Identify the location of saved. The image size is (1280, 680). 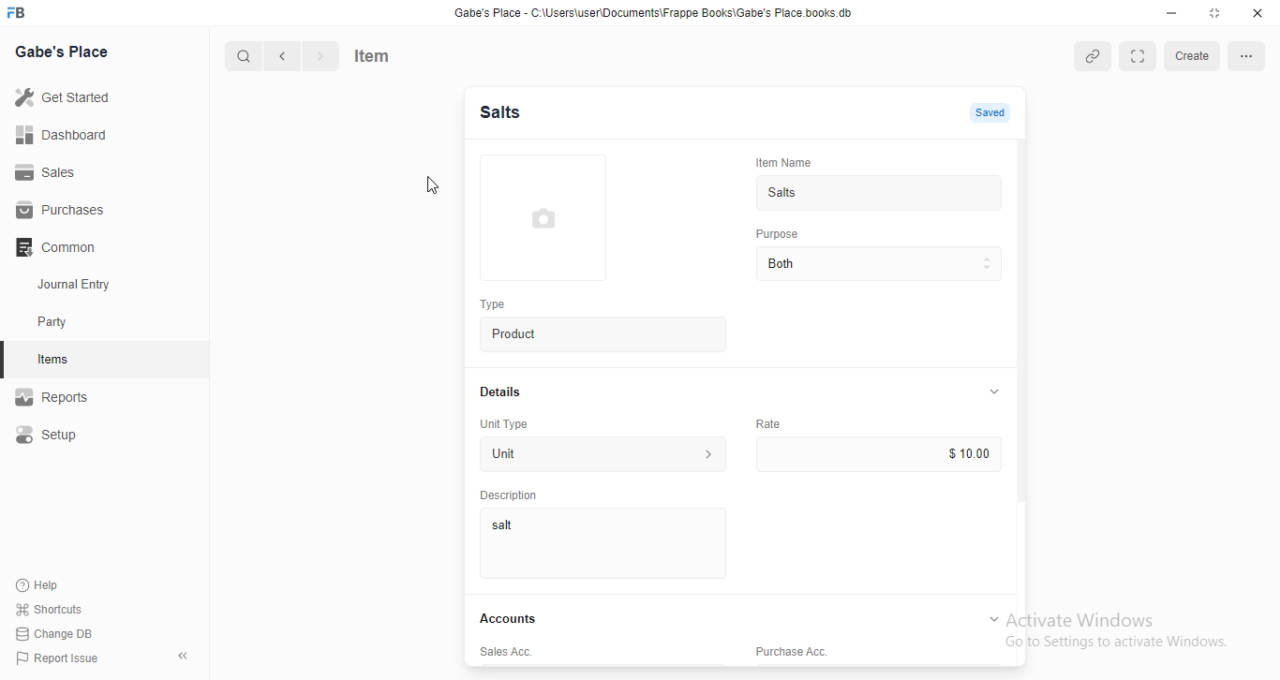
(990, 113).